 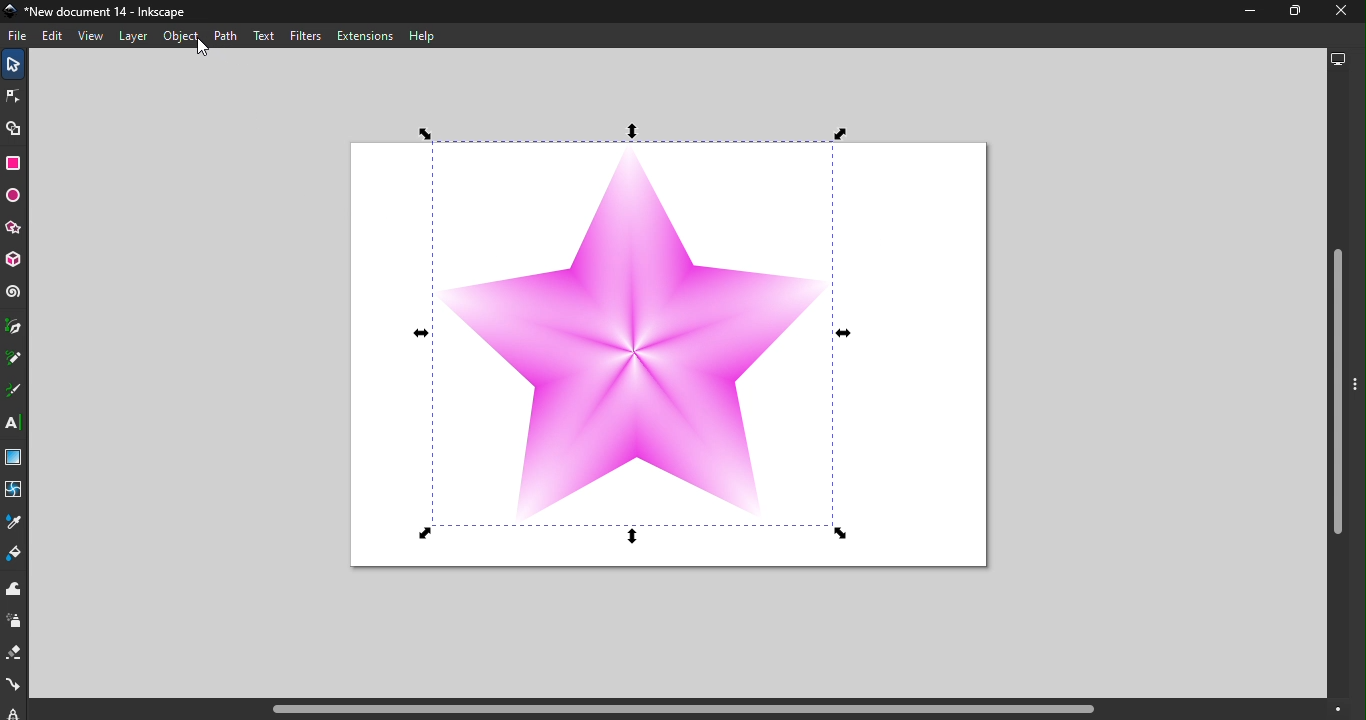 I want to click on Connector tool, so click(x=14, y=687).